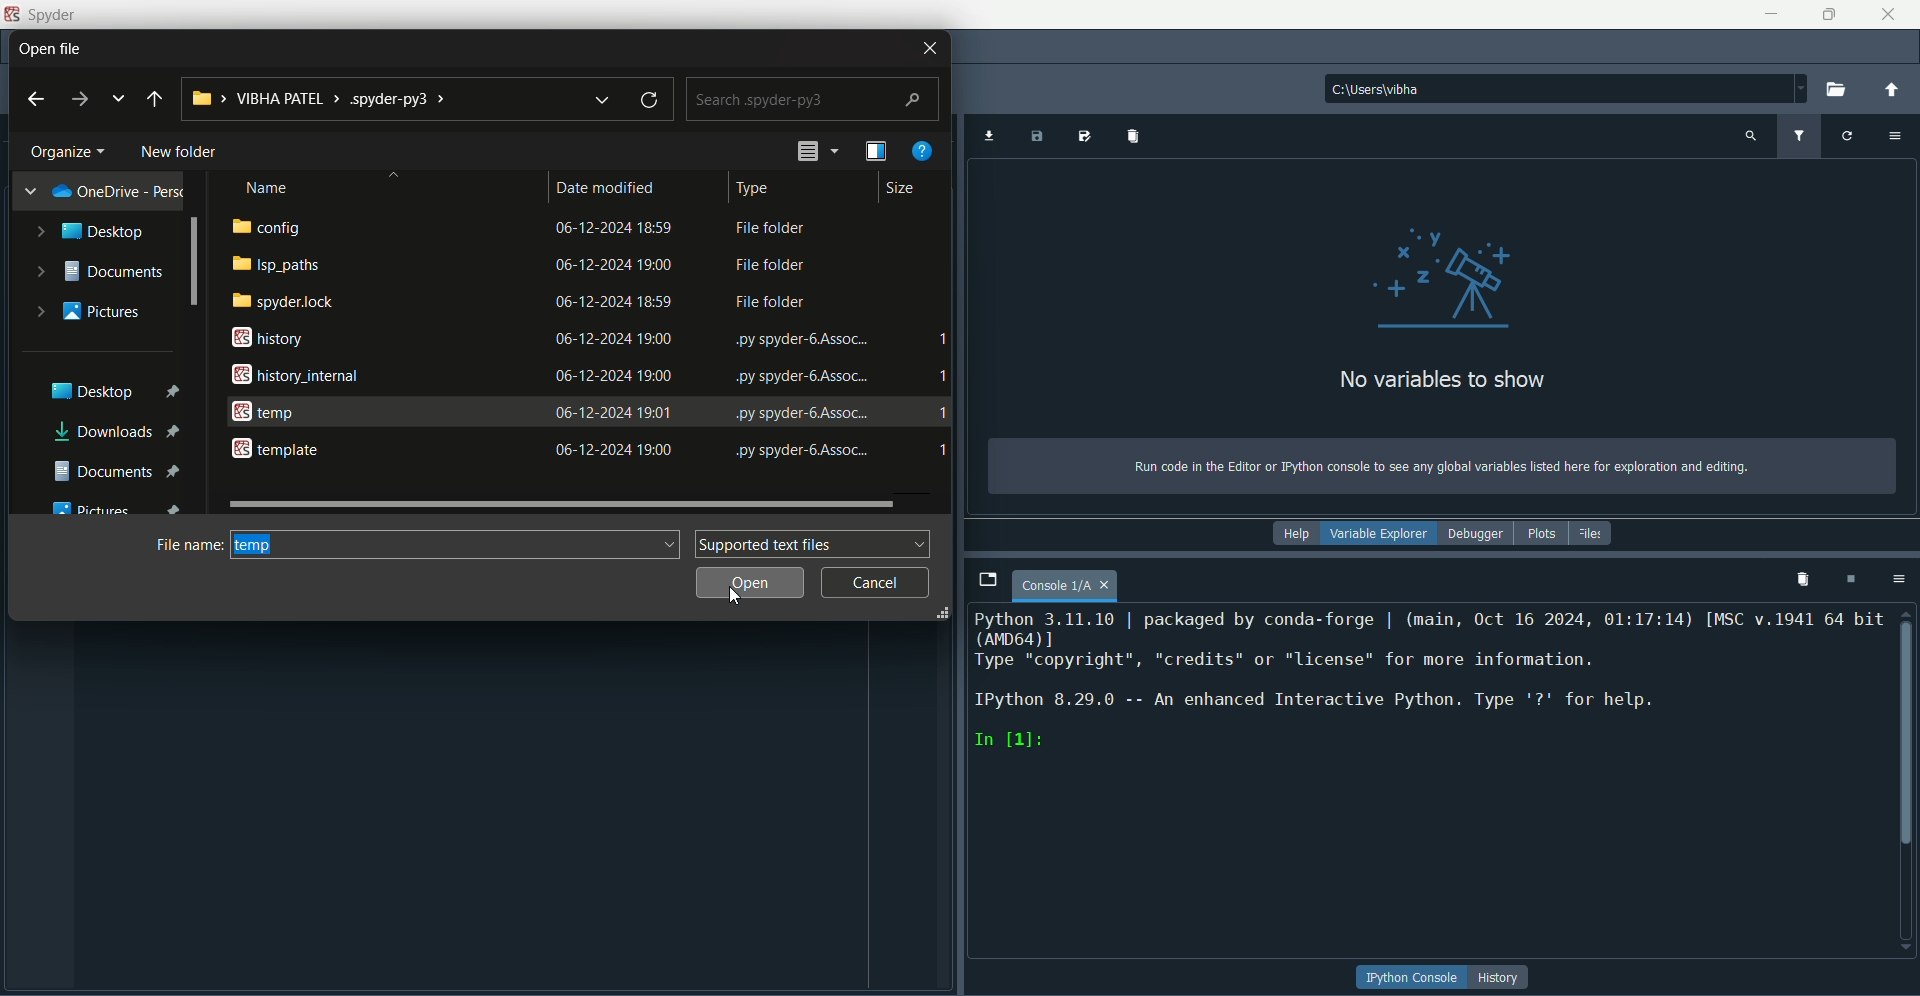  I want to click on options, so click(1903, 580).